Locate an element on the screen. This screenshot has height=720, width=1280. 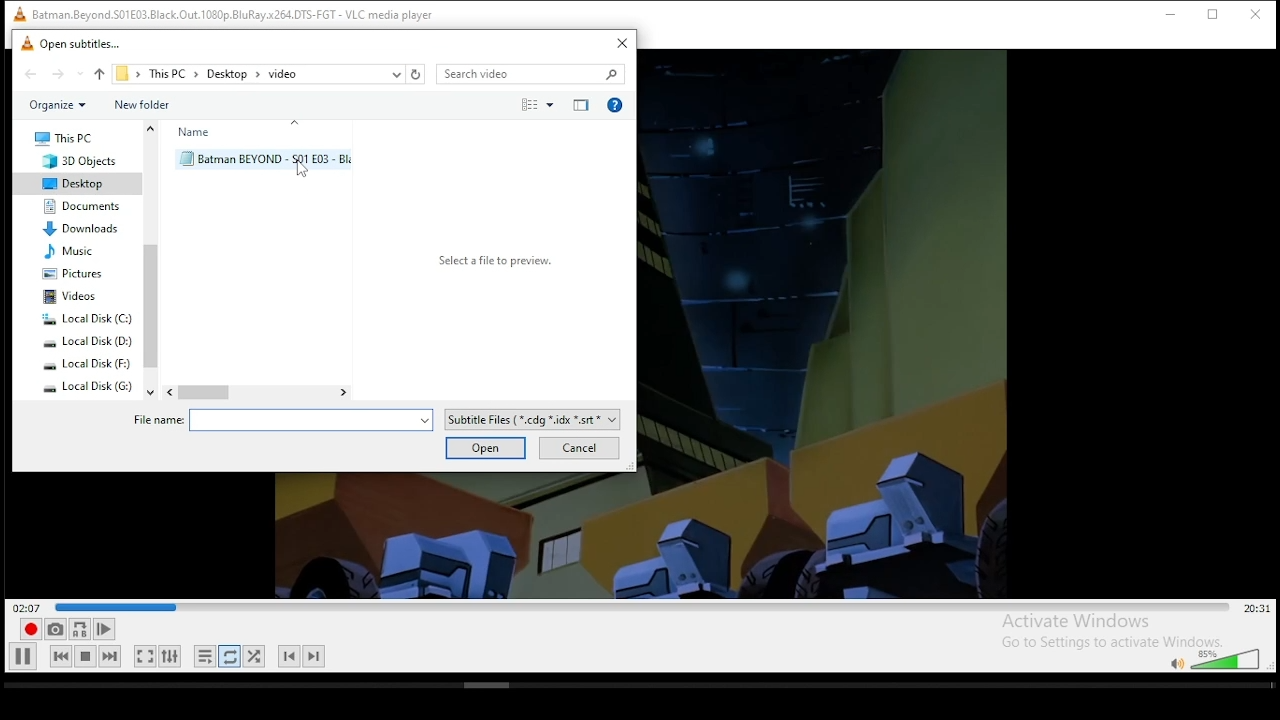
scroll bar is located at coordinates (256, 391).